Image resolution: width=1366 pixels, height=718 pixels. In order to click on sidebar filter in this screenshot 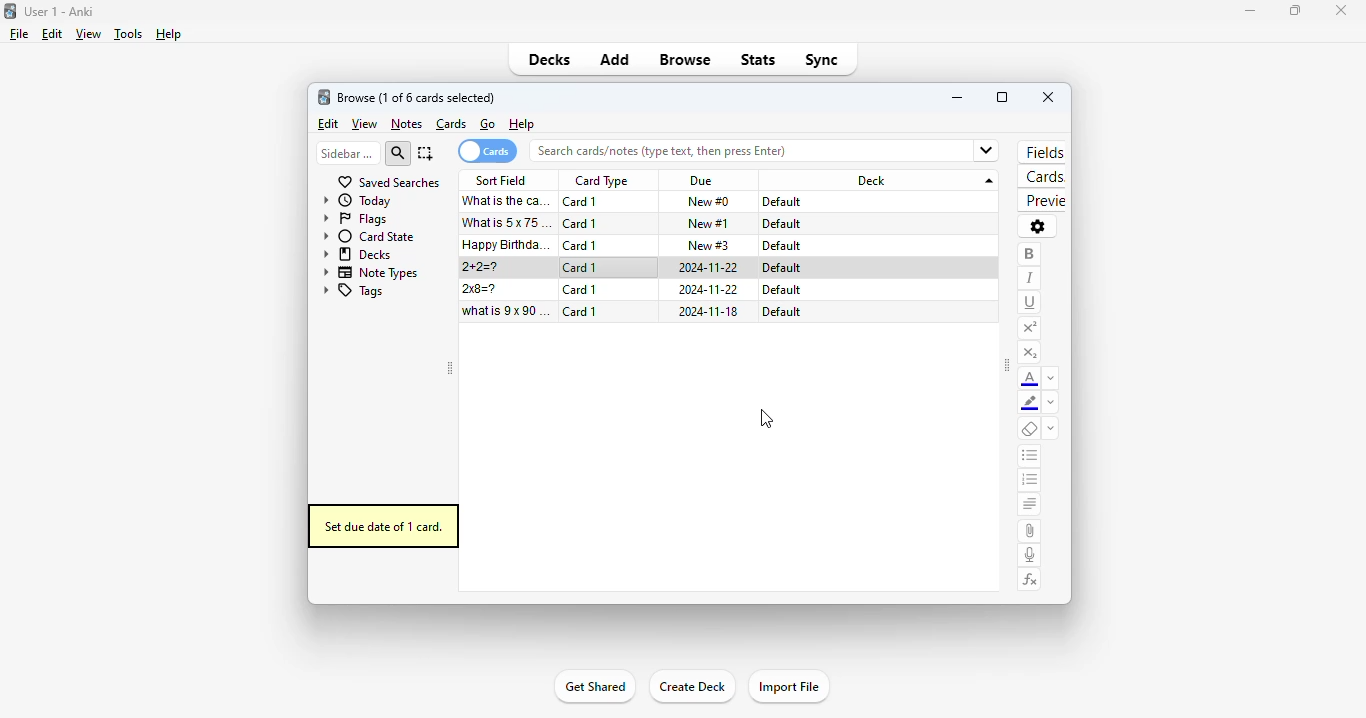, I will do `click(347, 153)`.